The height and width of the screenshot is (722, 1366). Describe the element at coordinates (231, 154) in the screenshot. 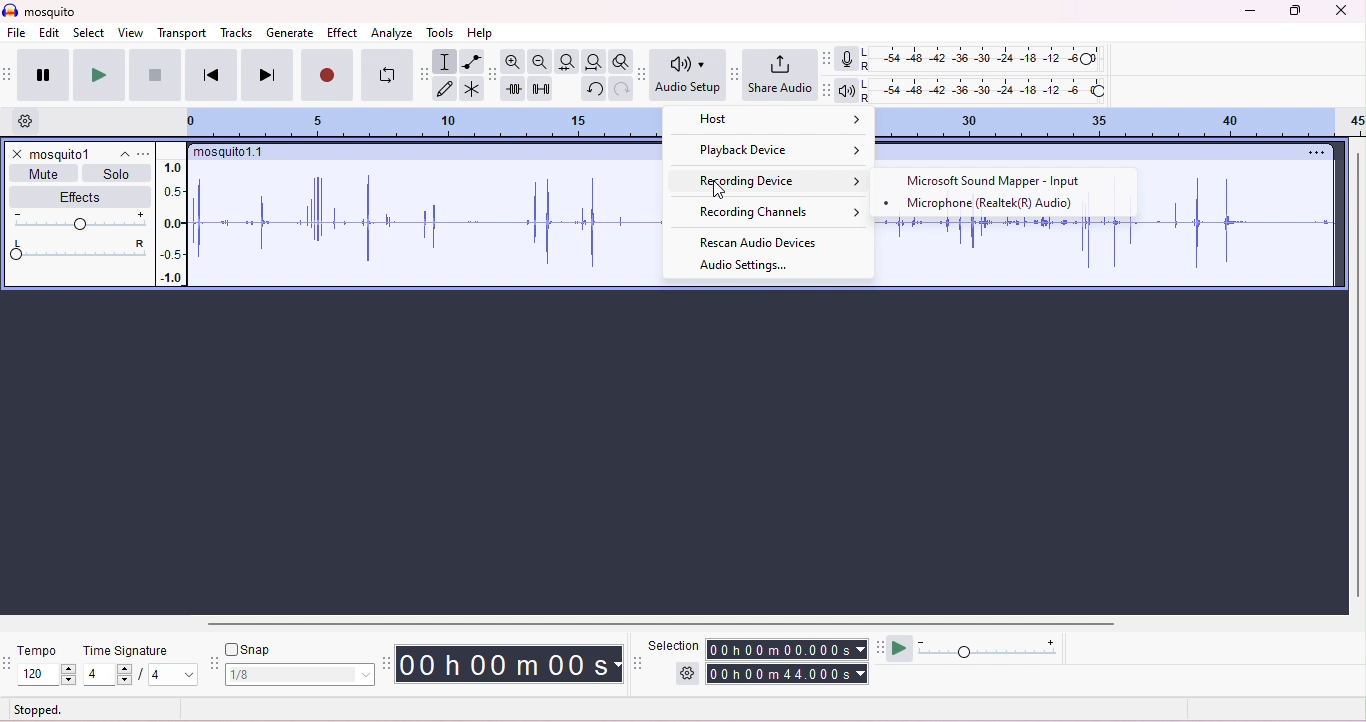

I see `track title` at that location.